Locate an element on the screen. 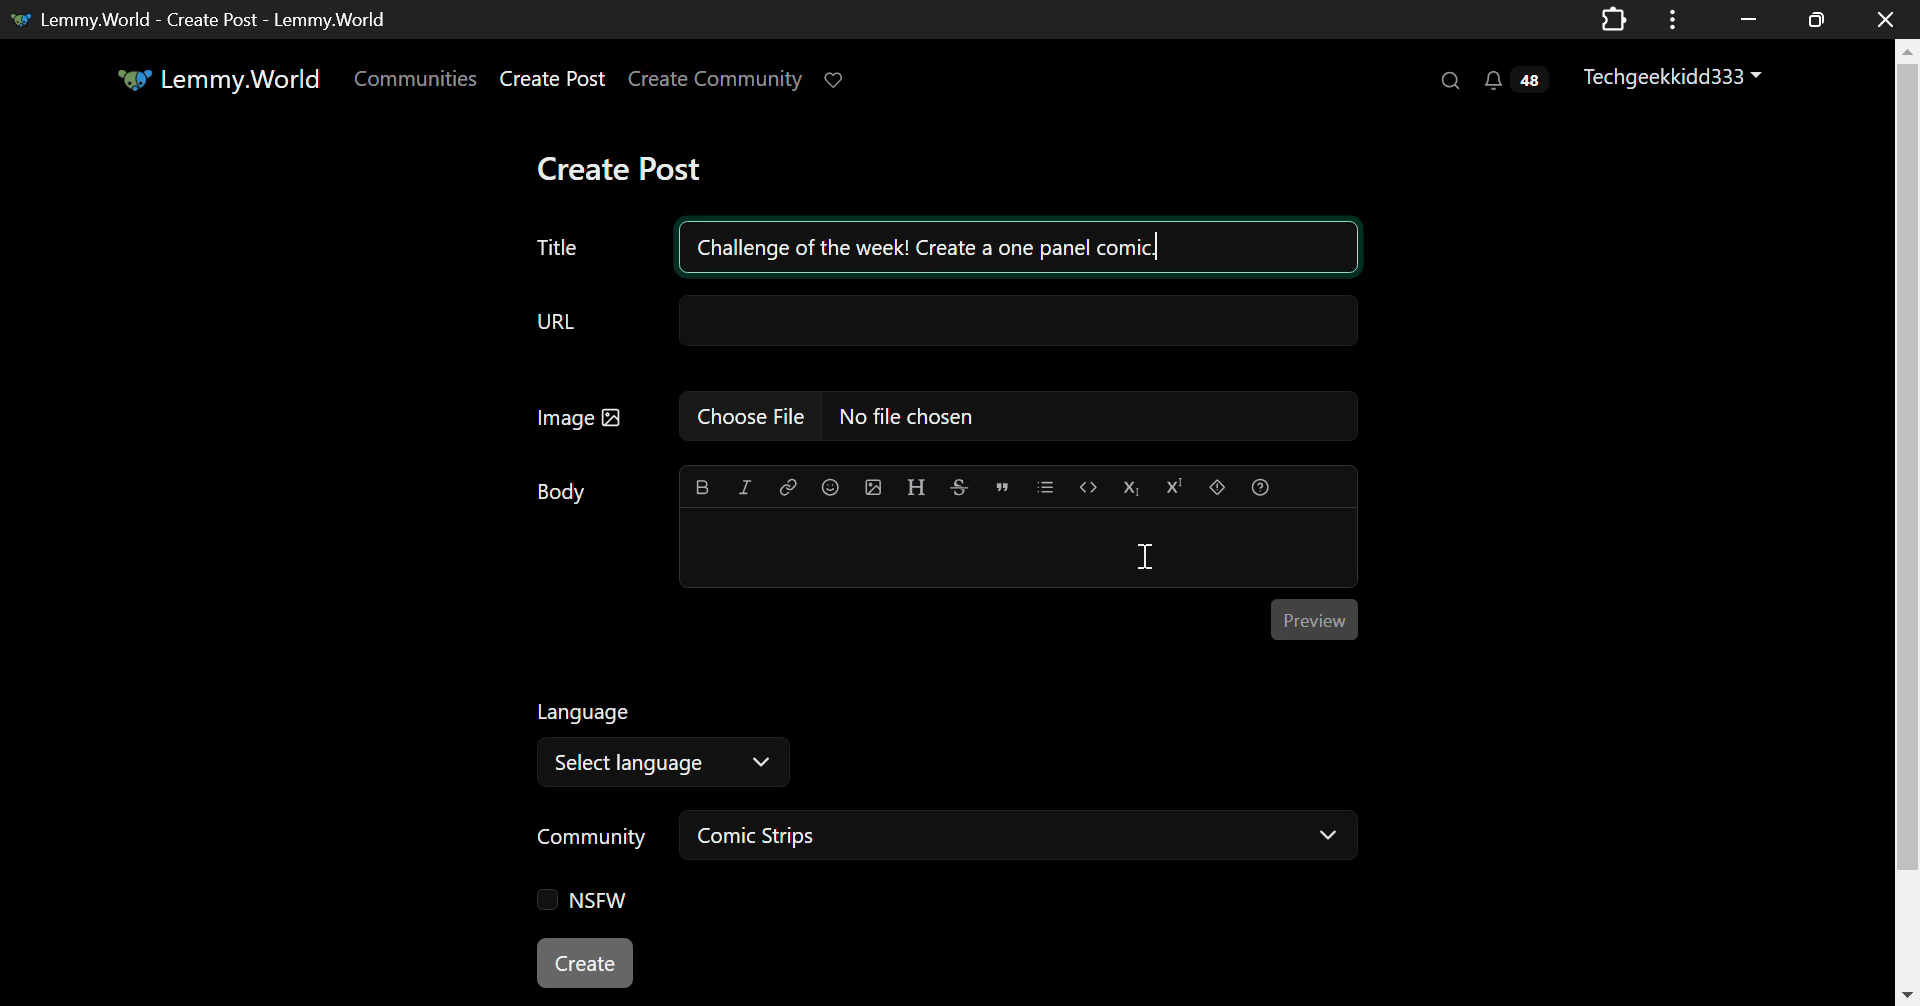  NSFW is located at coordinates (586, 902).